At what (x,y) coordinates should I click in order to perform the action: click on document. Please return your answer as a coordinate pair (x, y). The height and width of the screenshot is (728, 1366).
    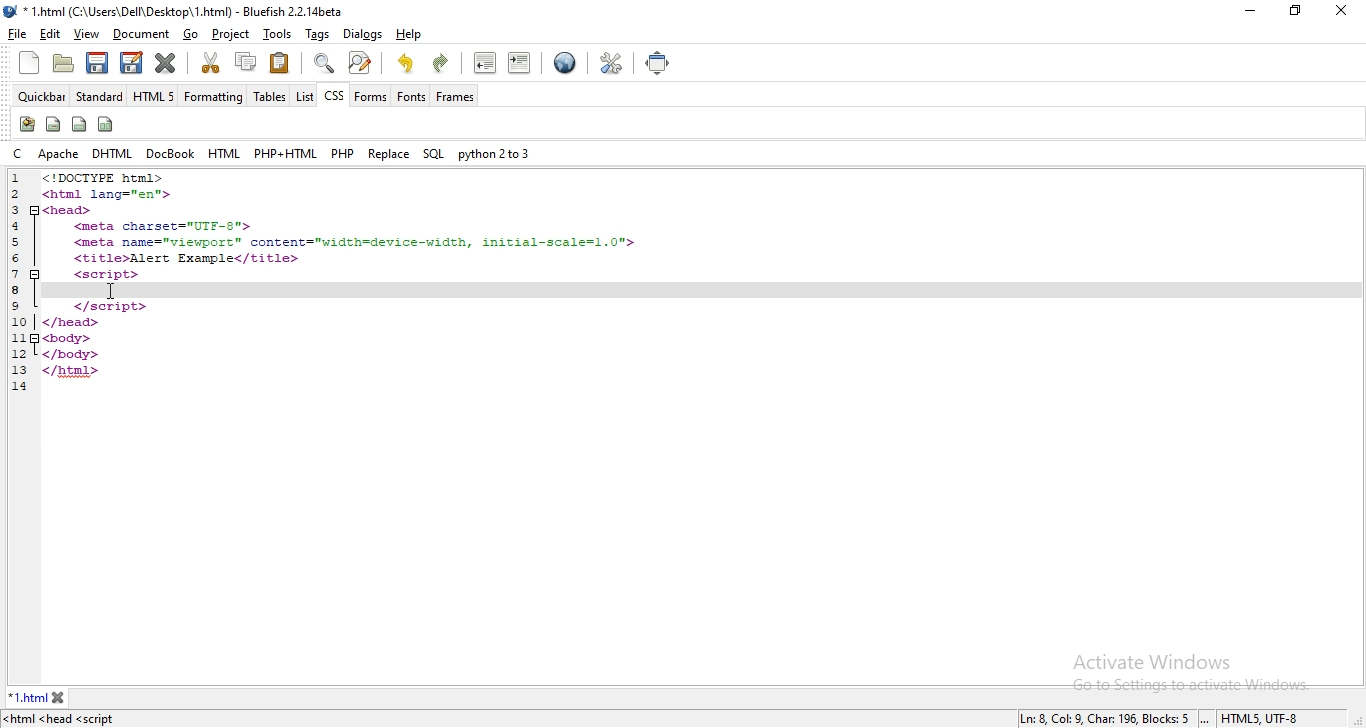
    Looking at the image, I should click on (140, 33).